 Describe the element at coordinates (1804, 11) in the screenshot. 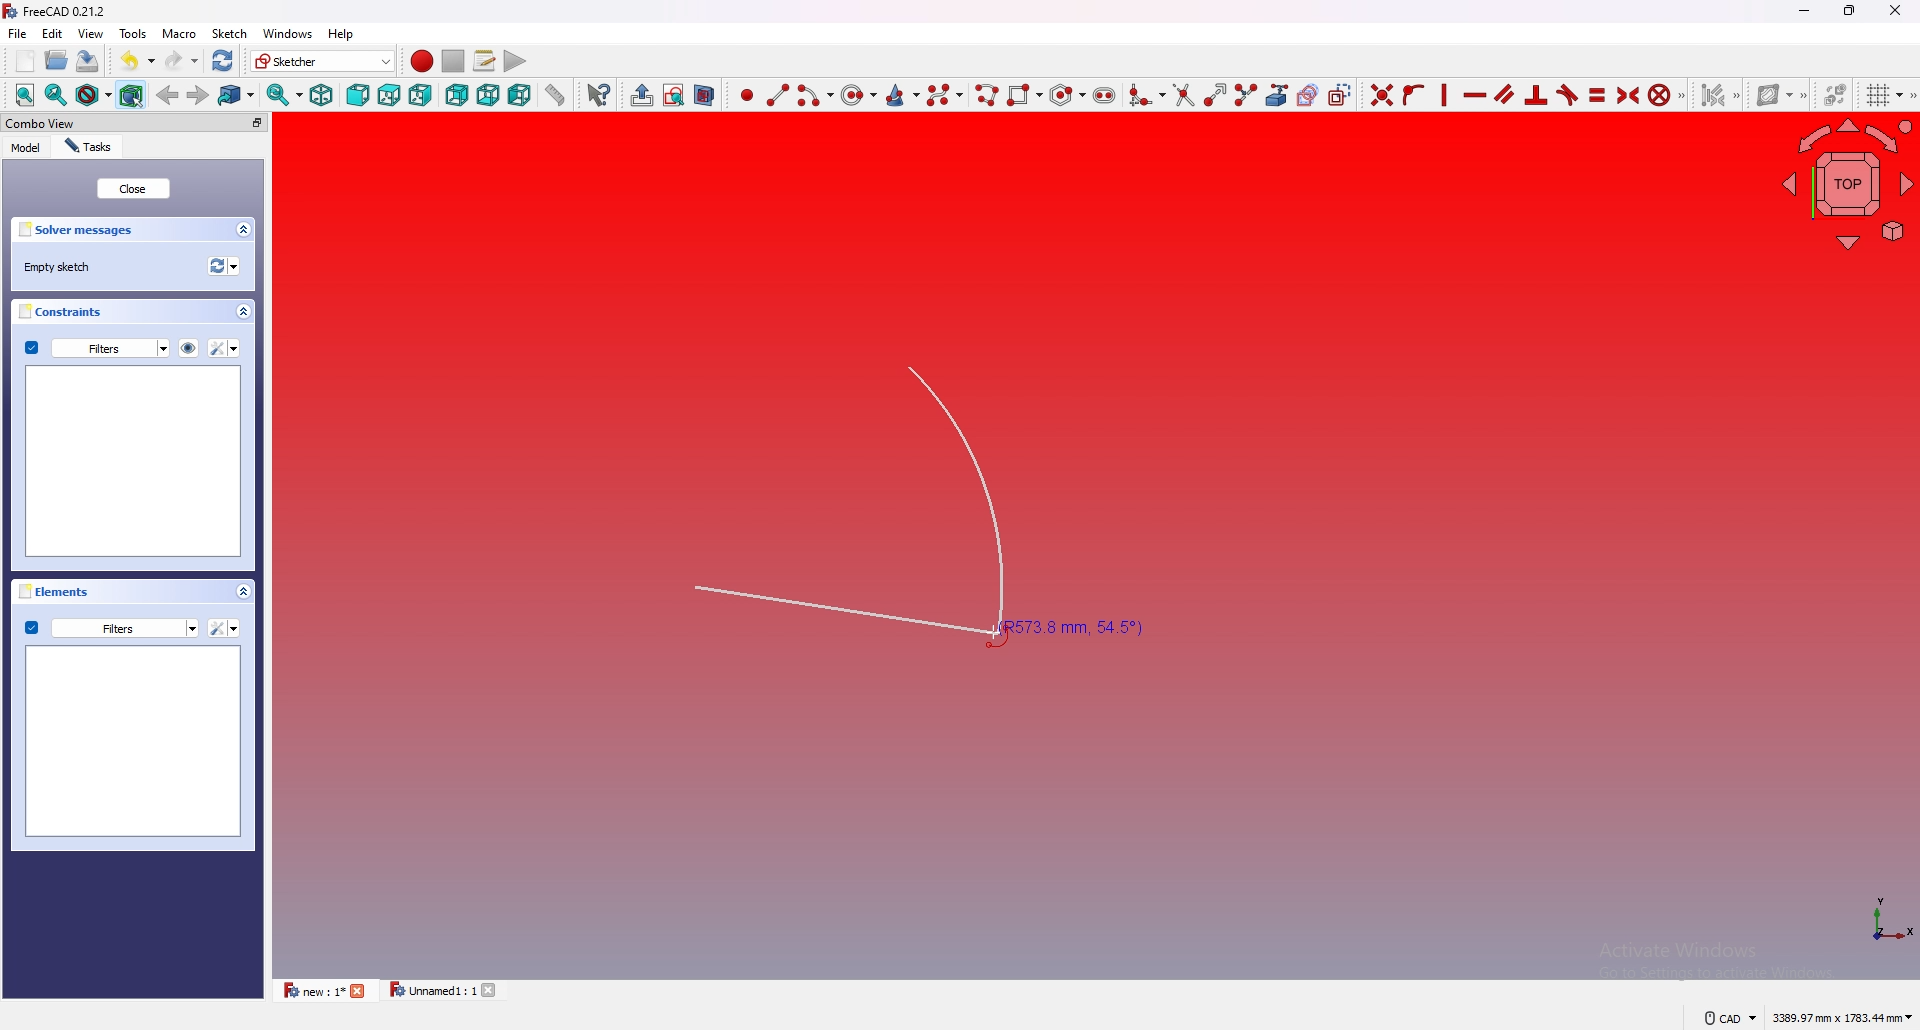

I see `minimize` at that location.